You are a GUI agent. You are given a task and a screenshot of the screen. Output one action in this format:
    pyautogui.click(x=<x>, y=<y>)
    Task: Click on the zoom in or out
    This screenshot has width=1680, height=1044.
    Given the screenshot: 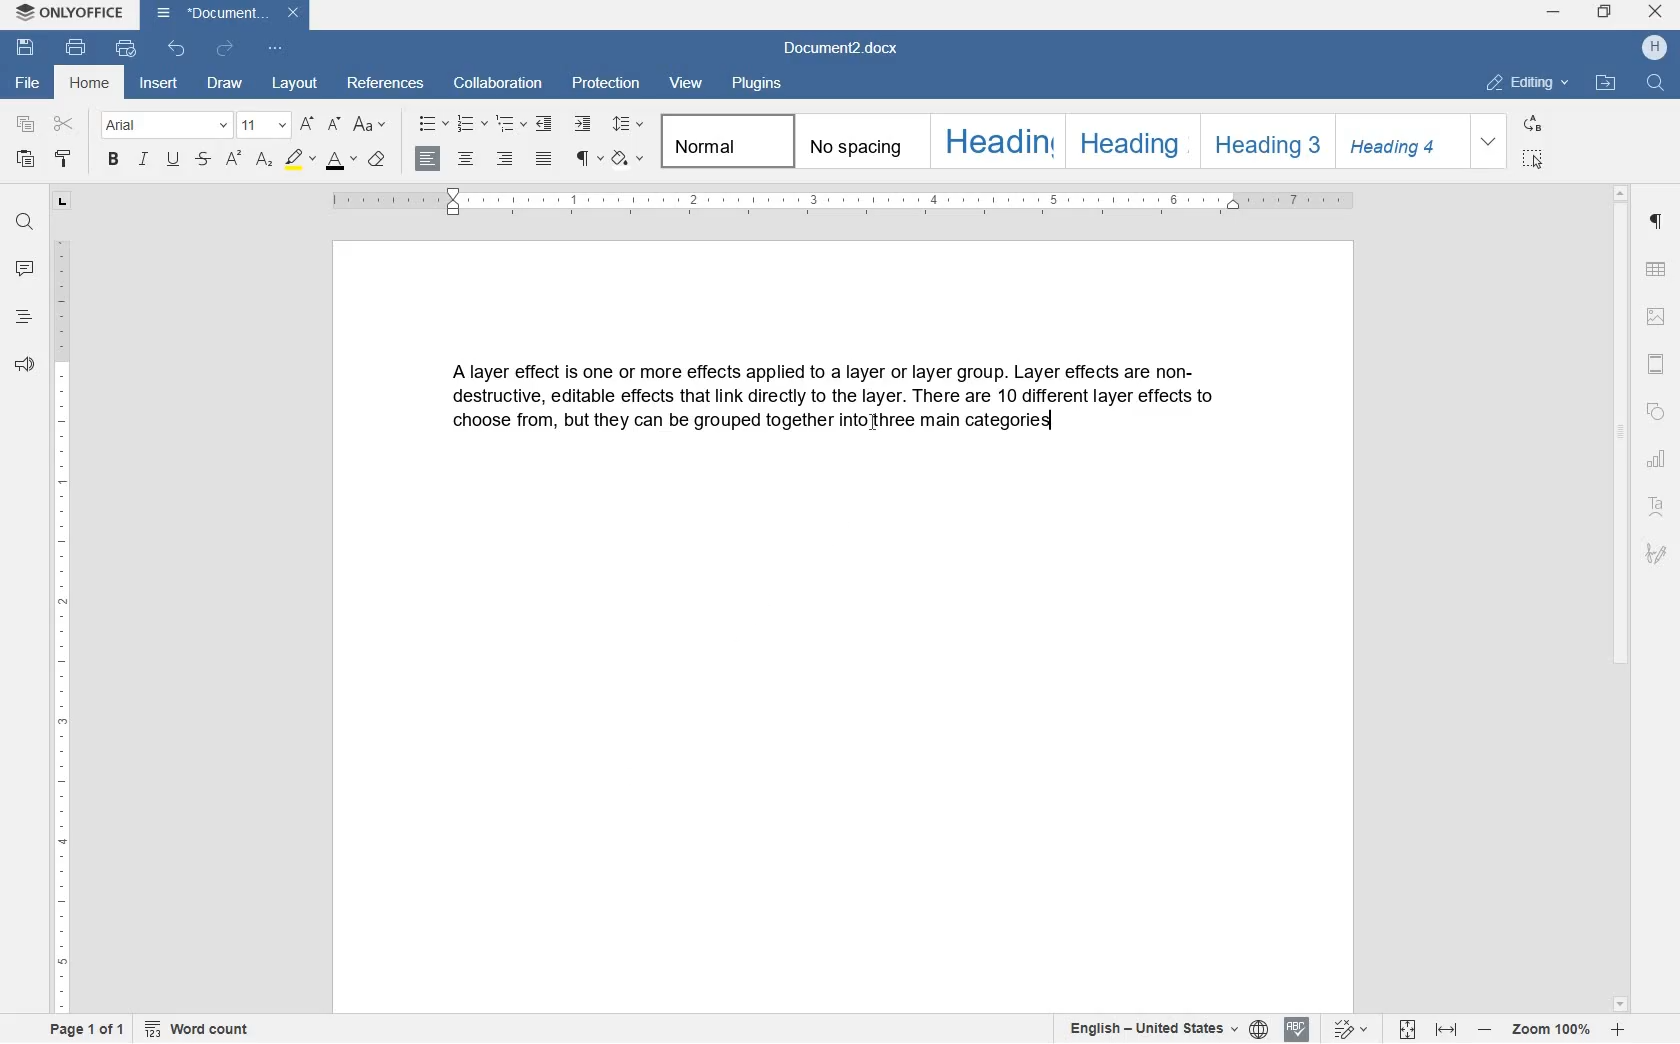 What is the action you would take?
    pyautogui.click(x=1550, y=1031)
    